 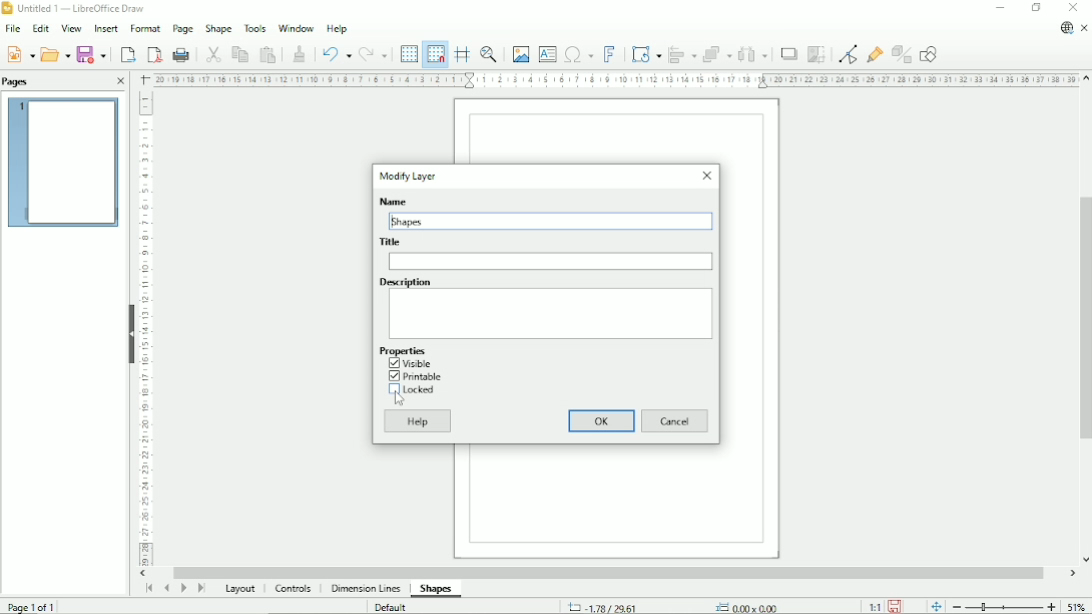 What do you see at coordinates (411, 221) in the screenshot?
I see `Shapes` at bounding box center [411, 221].